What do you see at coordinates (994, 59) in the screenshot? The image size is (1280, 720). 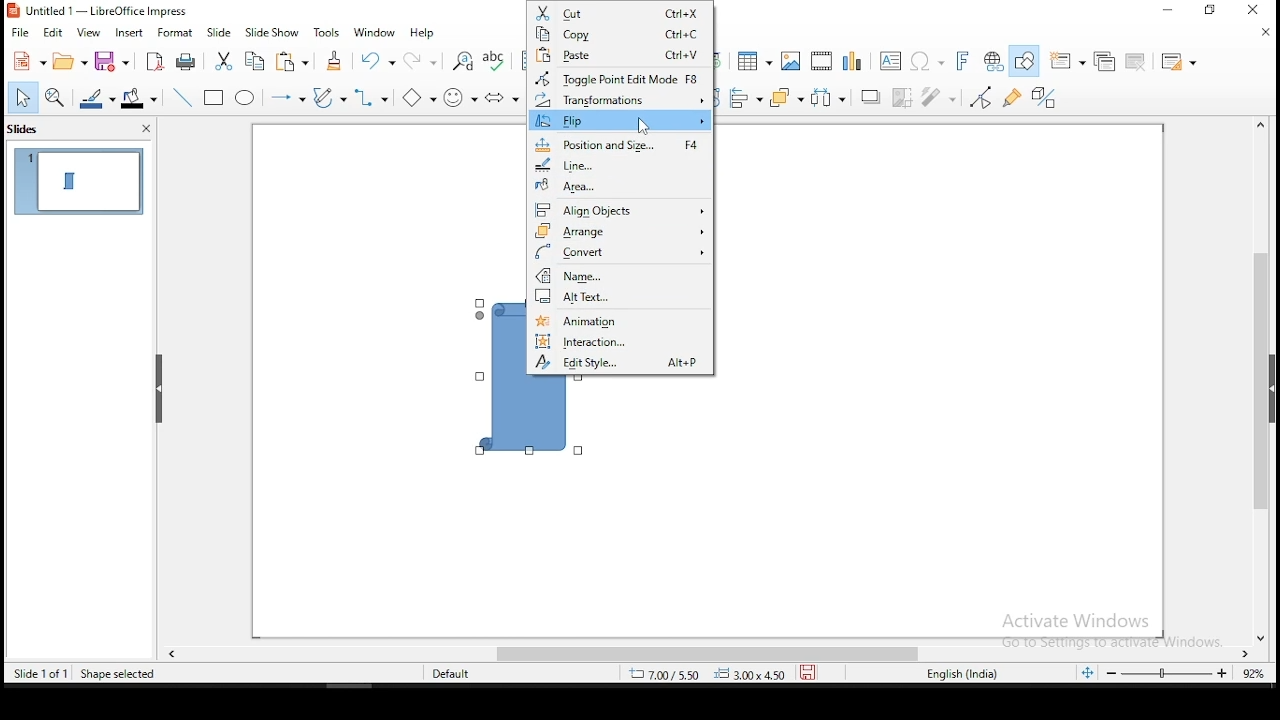 I see `insert hyperlink` at bounding box center [994, 59].